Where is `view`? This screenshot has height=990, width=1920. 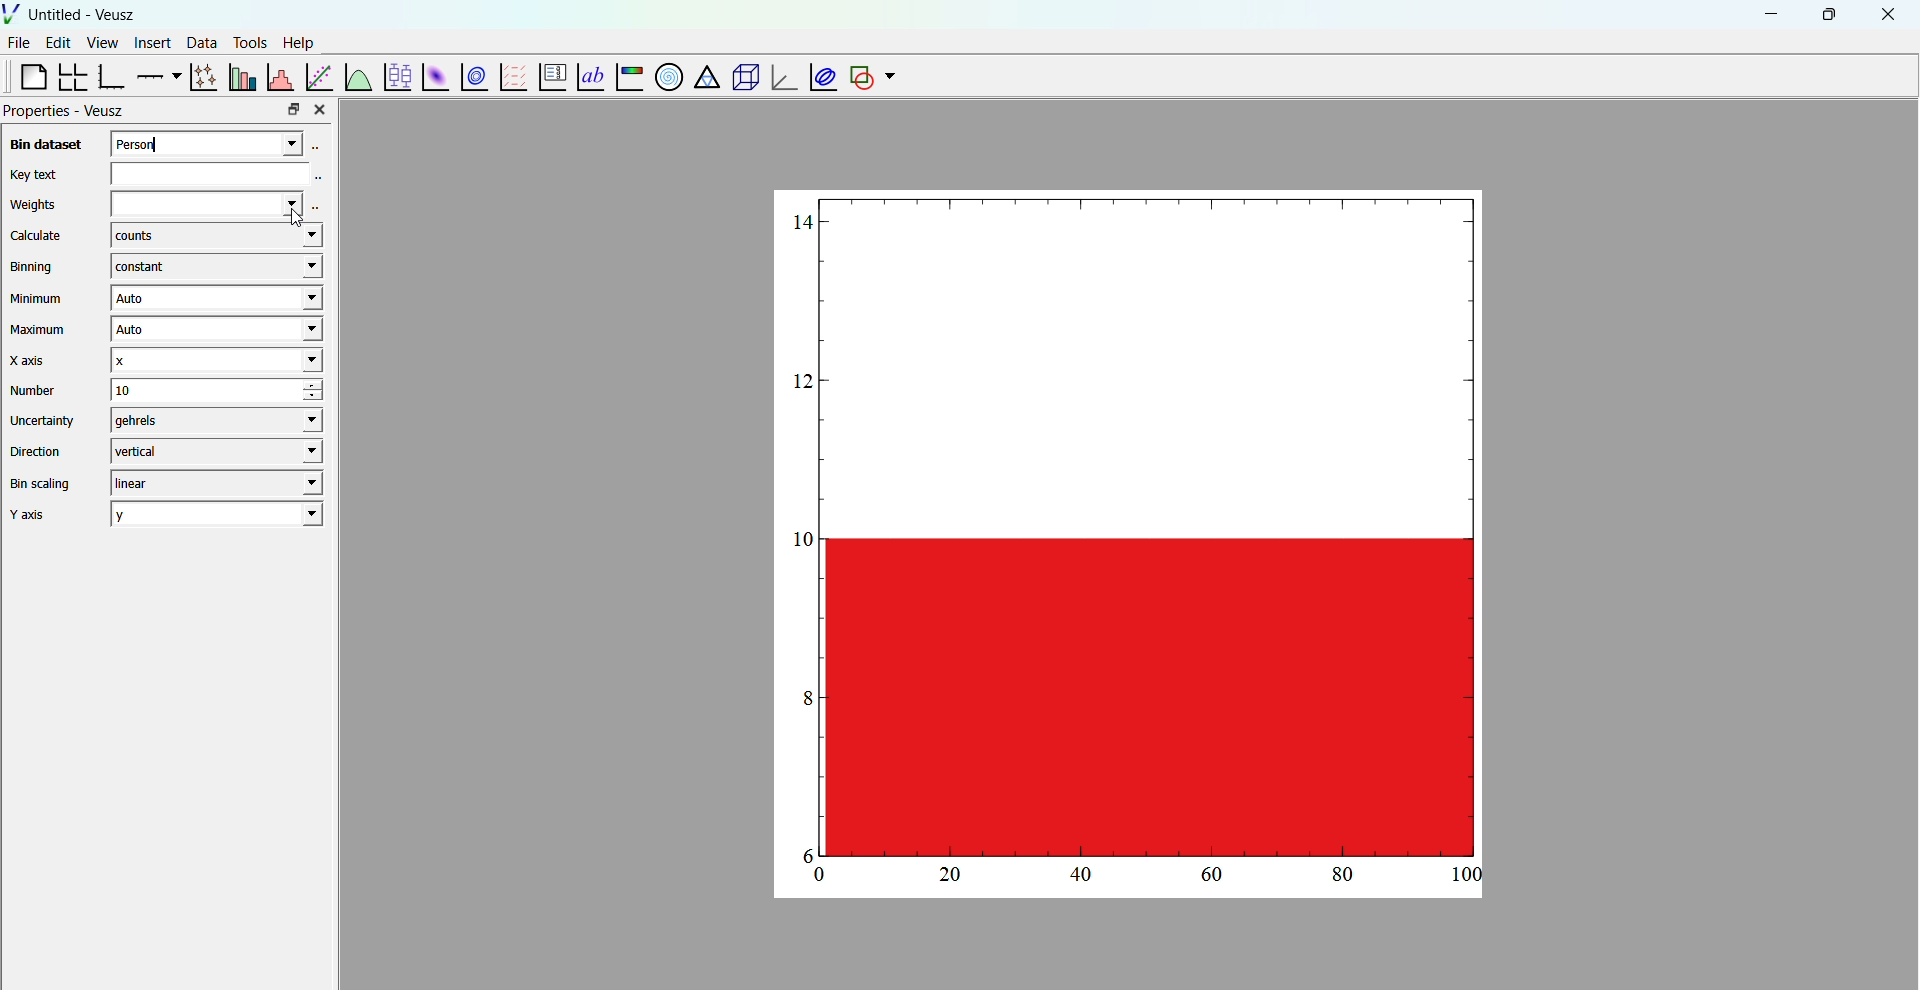
view is located at coordinates (102, 45).